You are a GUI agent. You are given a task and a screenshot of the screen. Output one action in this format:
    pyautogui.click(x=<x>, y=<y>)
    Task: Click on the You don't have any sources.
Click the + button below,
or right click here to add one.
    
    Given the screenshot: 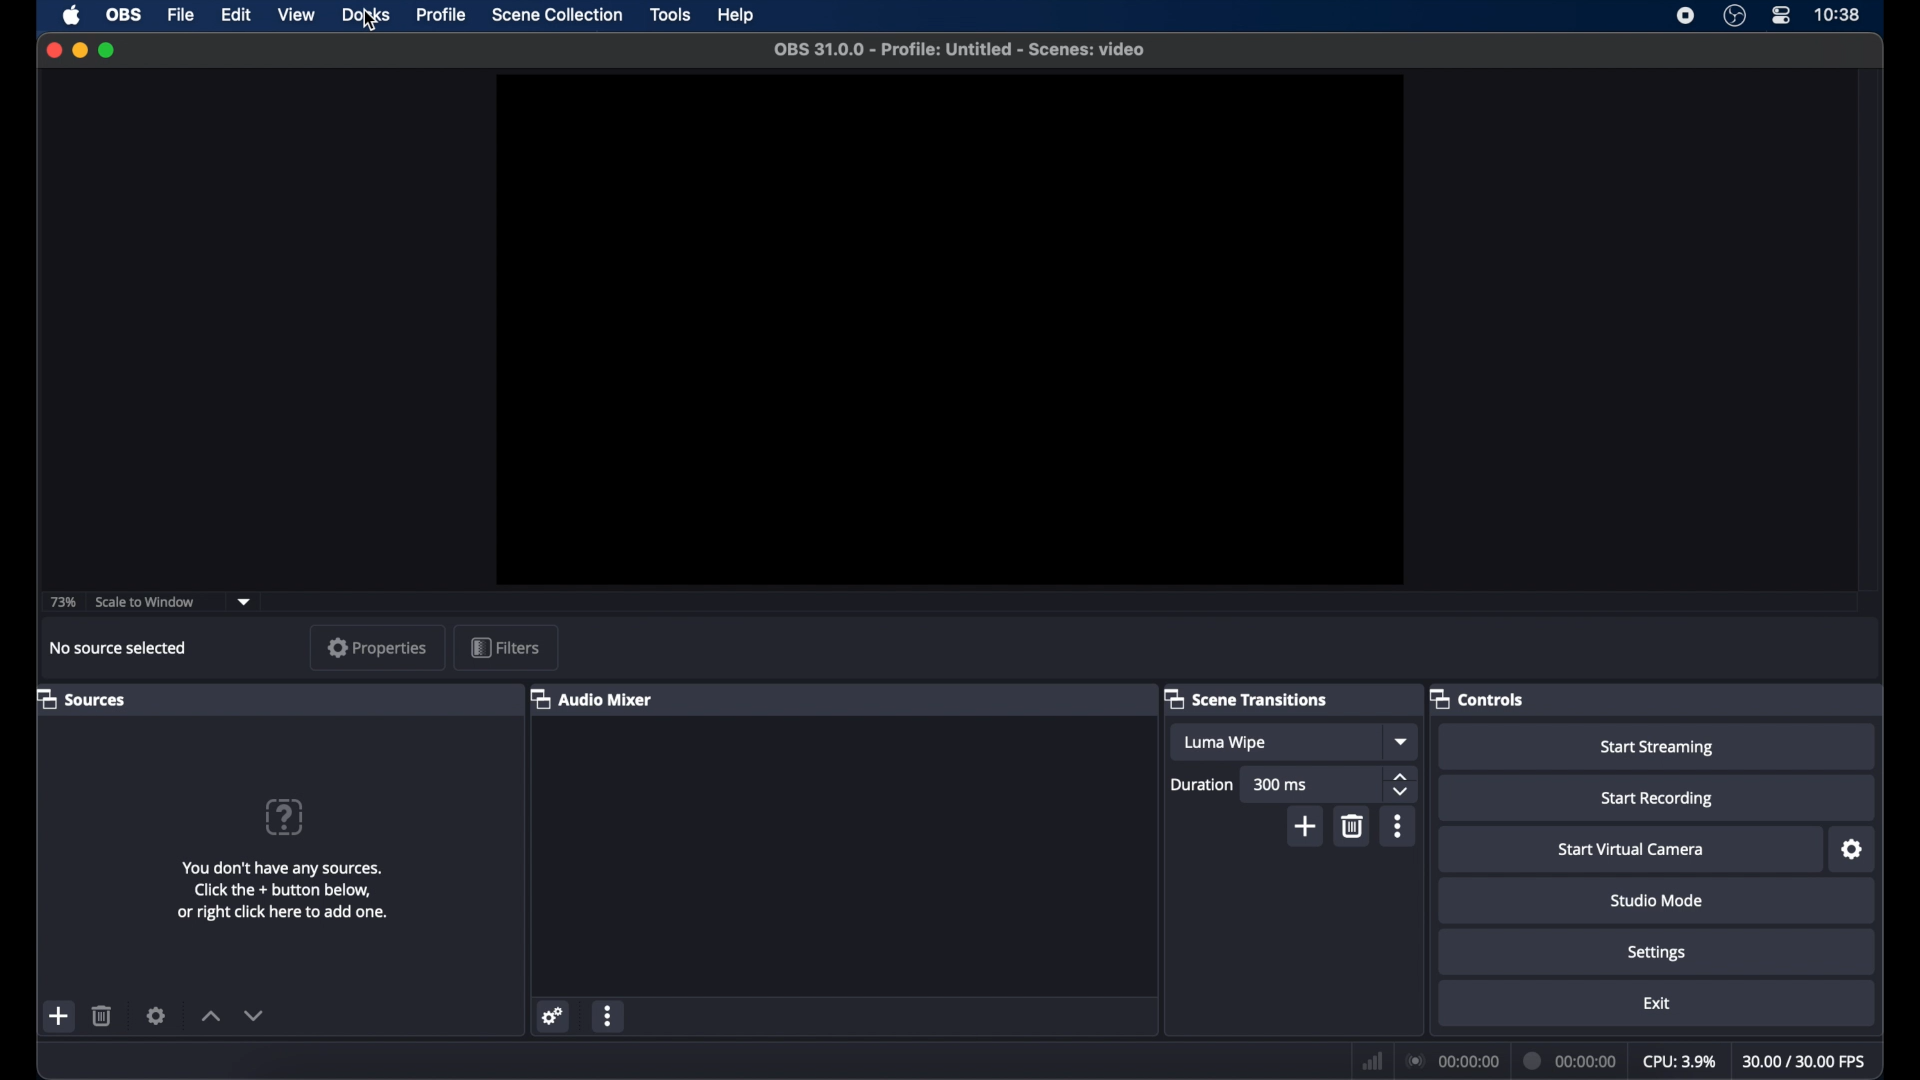 What is the action you would take?
    pyautogui.click(x=284, y=886)
    